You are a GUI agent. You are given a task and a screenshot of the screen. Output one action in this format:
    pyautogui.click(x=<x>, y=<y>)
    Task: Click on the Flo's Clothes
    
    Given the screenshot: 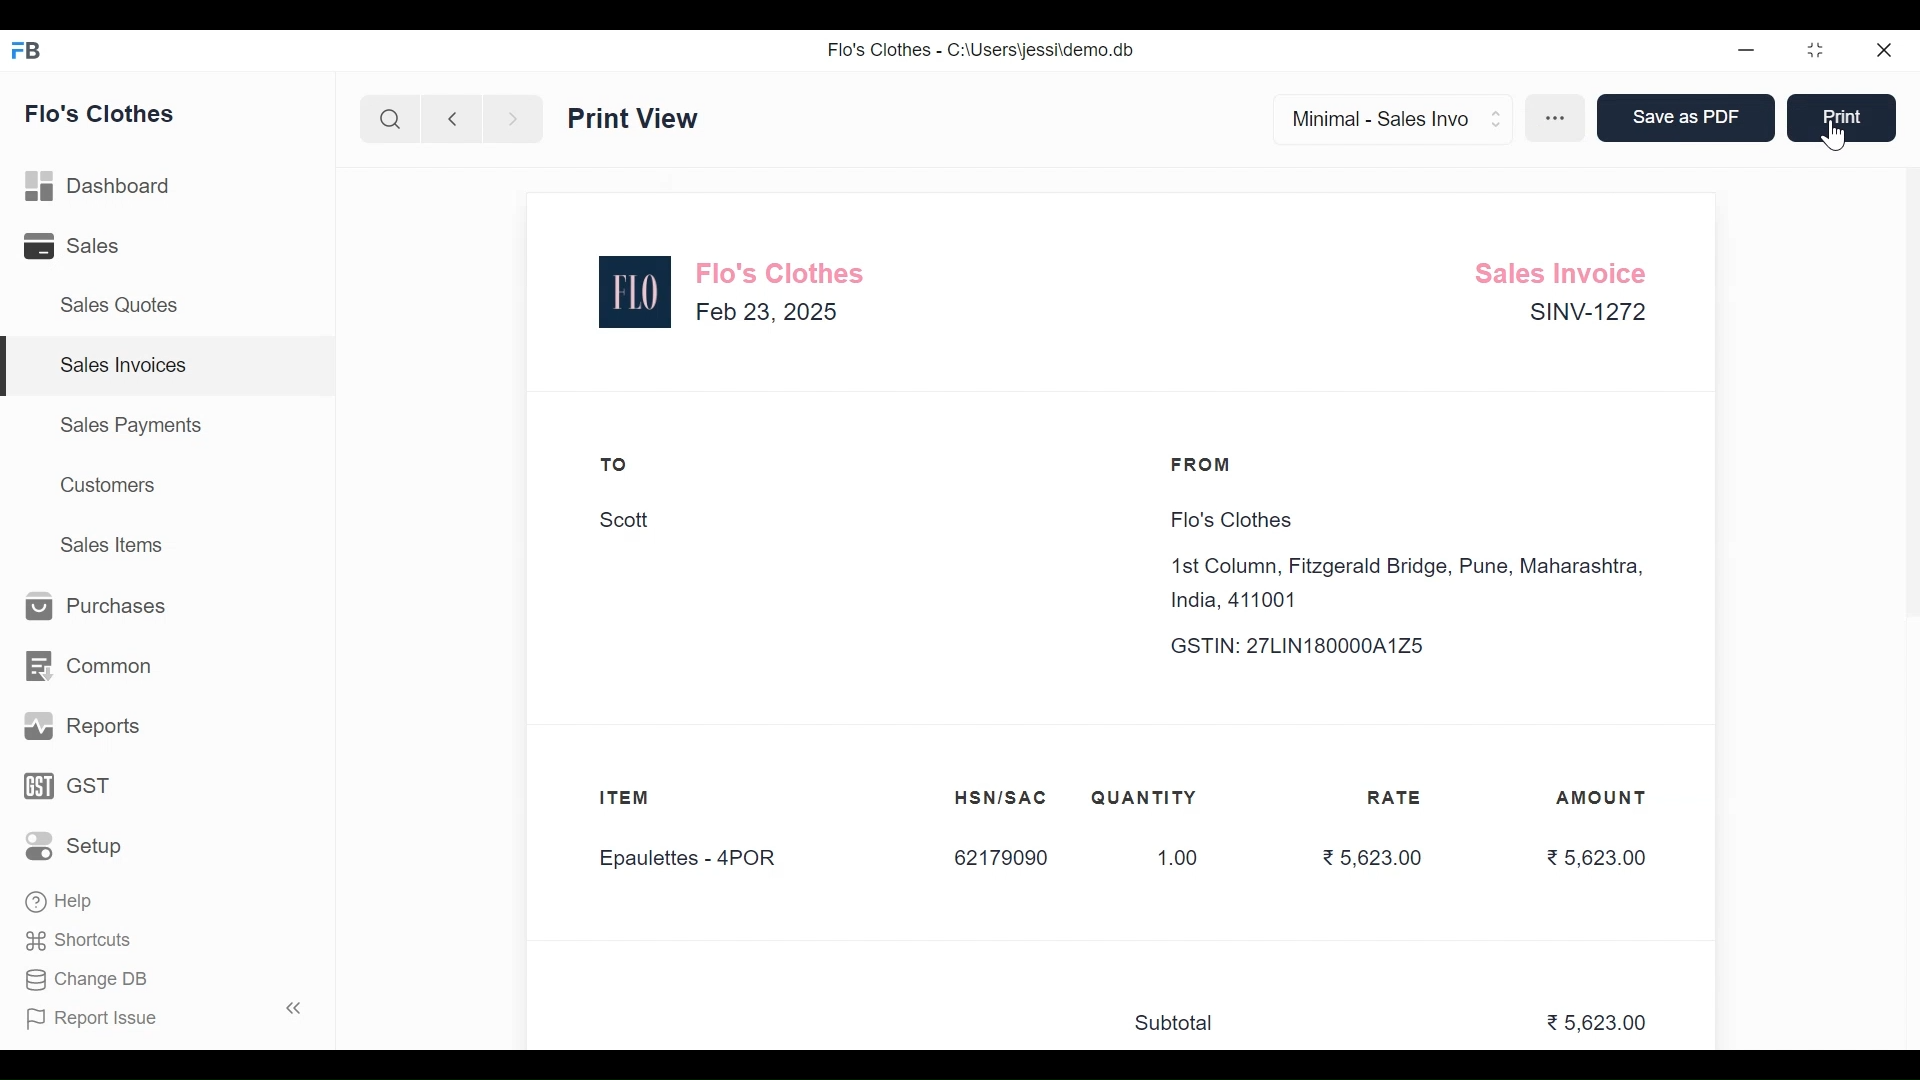 What is the action you would take?
    pyautogui.click(x=1226, y=521)
    